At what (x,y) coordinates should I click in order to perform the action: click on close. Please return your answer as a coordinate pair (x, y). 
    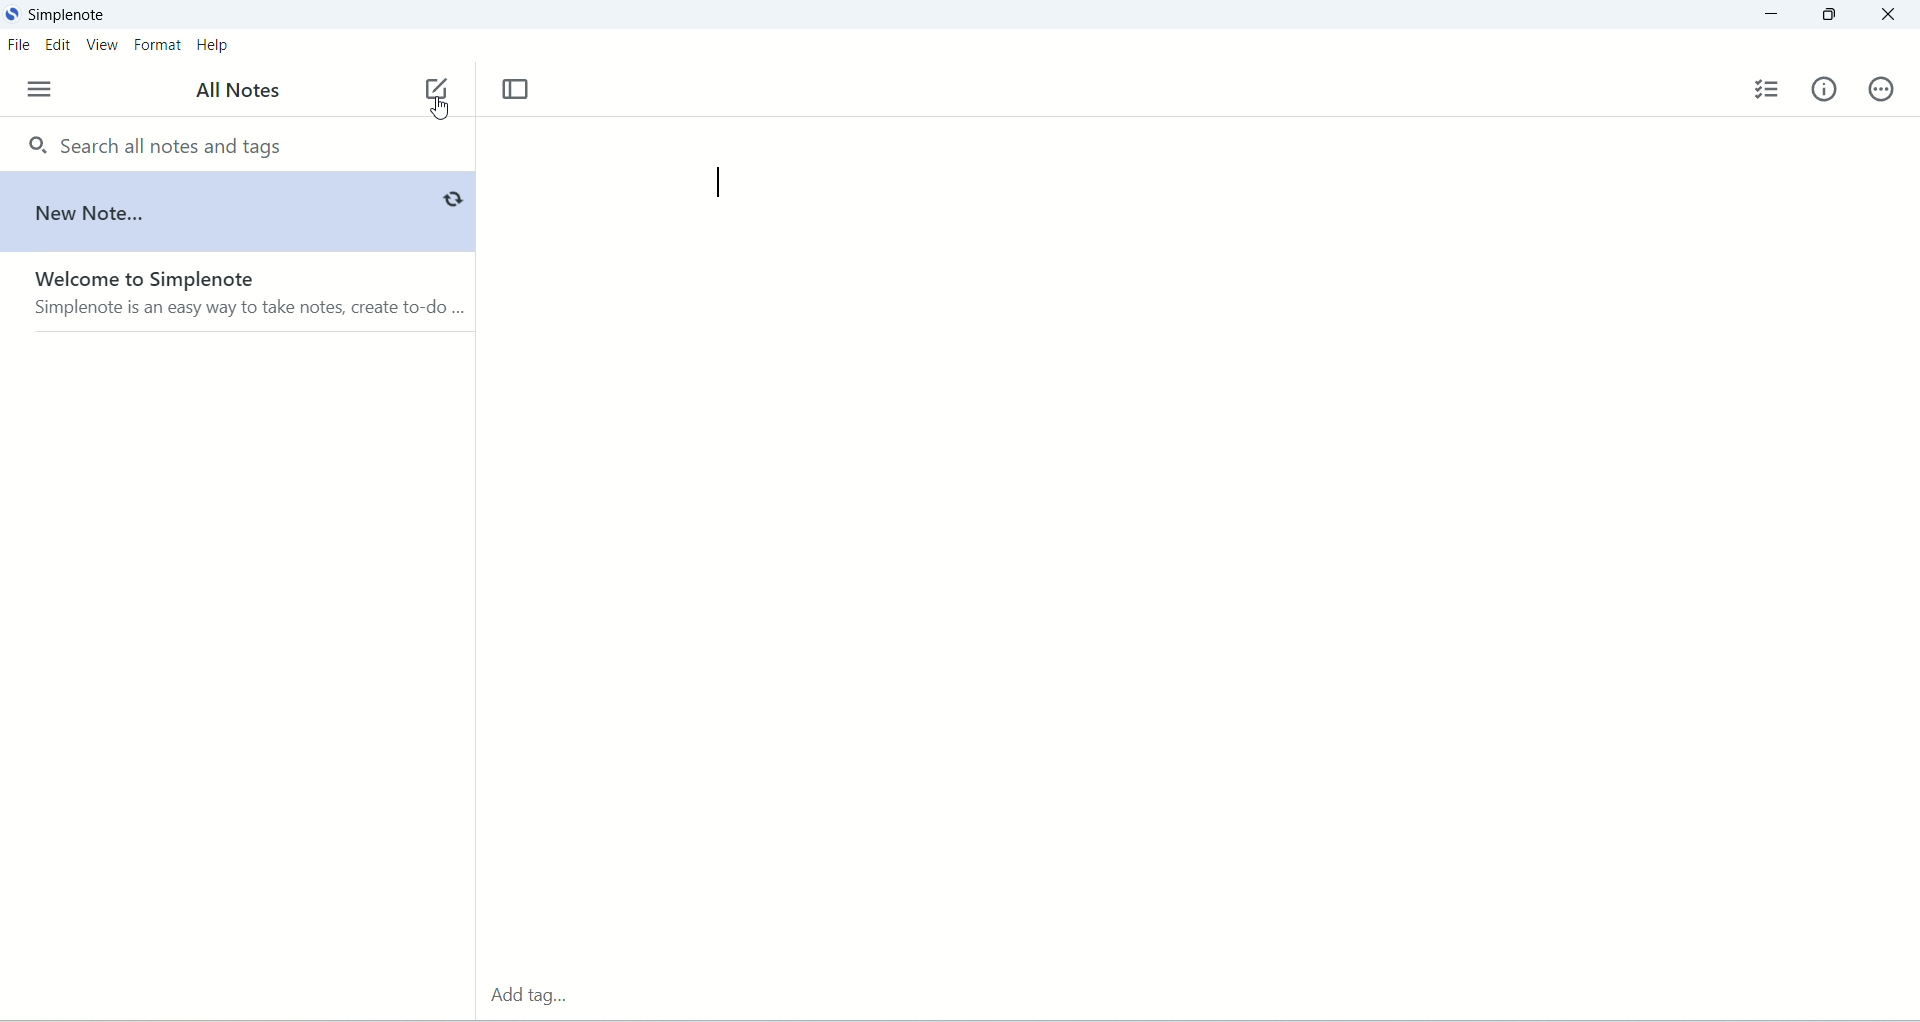
    Looking at the image, I should click on (1885, 17).